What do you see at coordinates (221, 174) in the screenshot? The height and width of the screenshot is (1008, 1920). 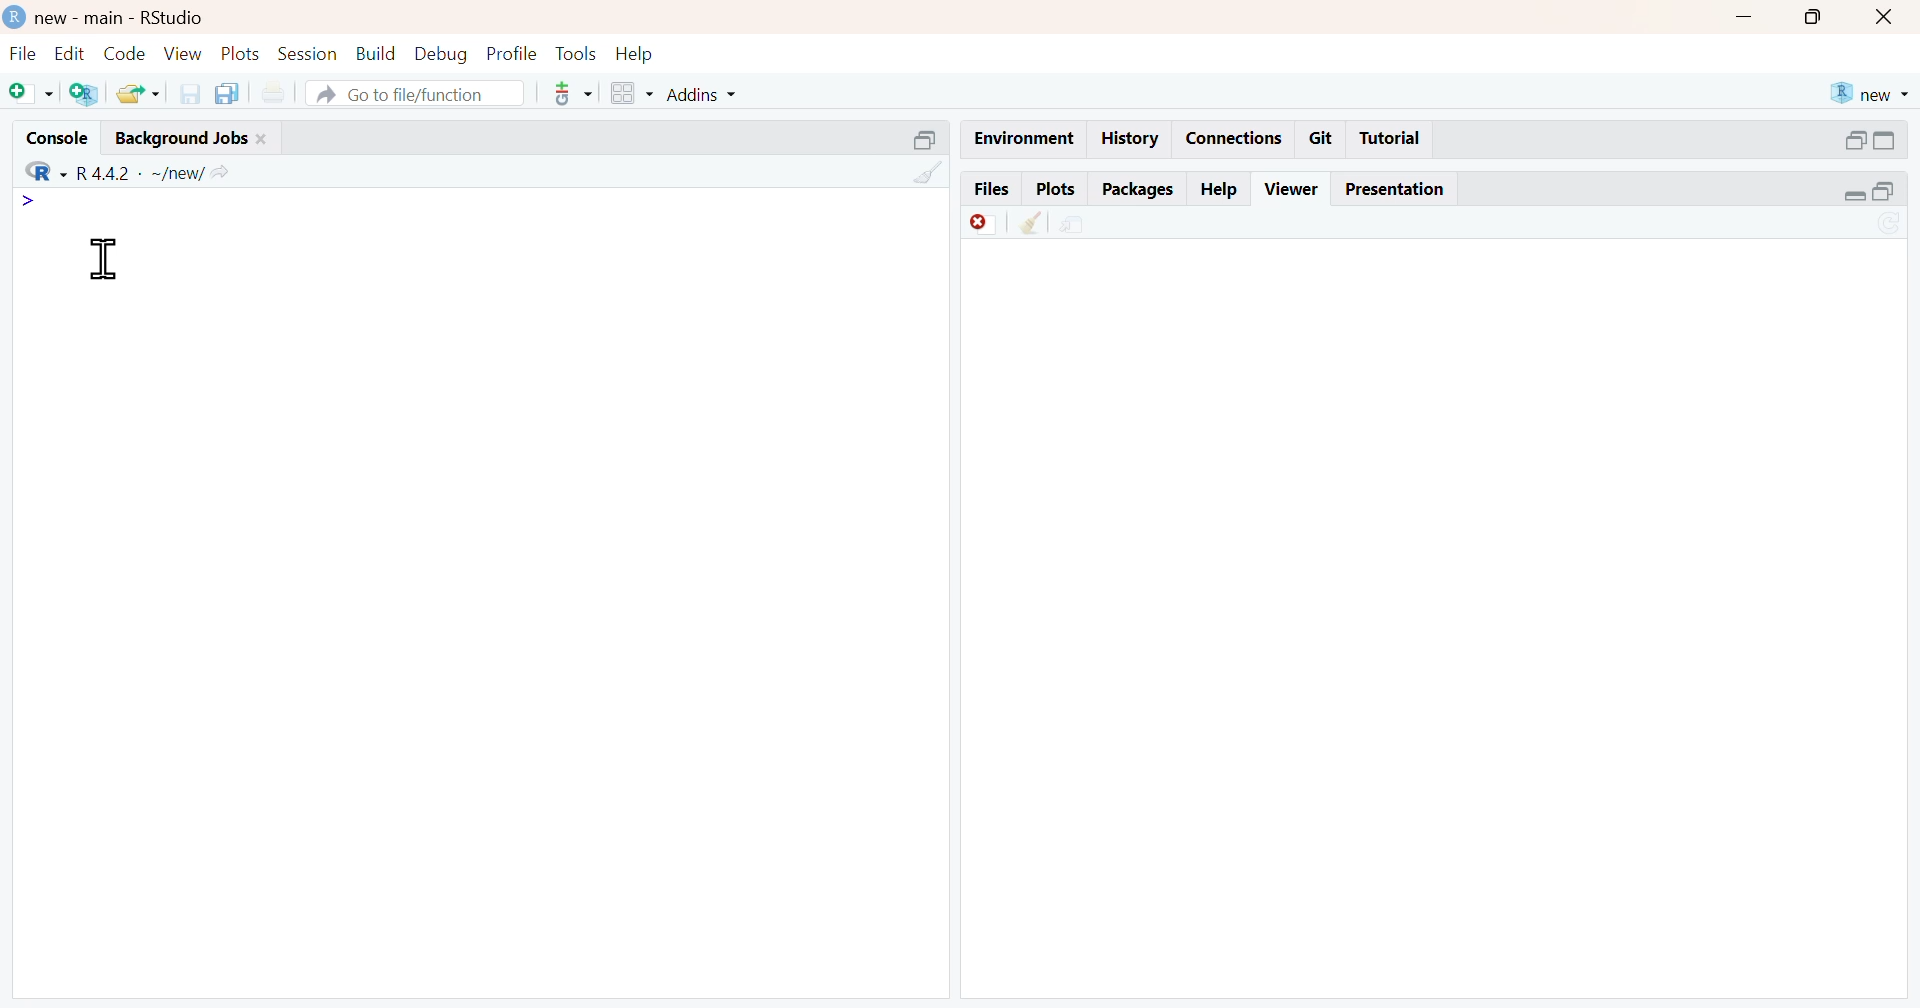 I see `view the current working directory` at bounding box center [221, 174].